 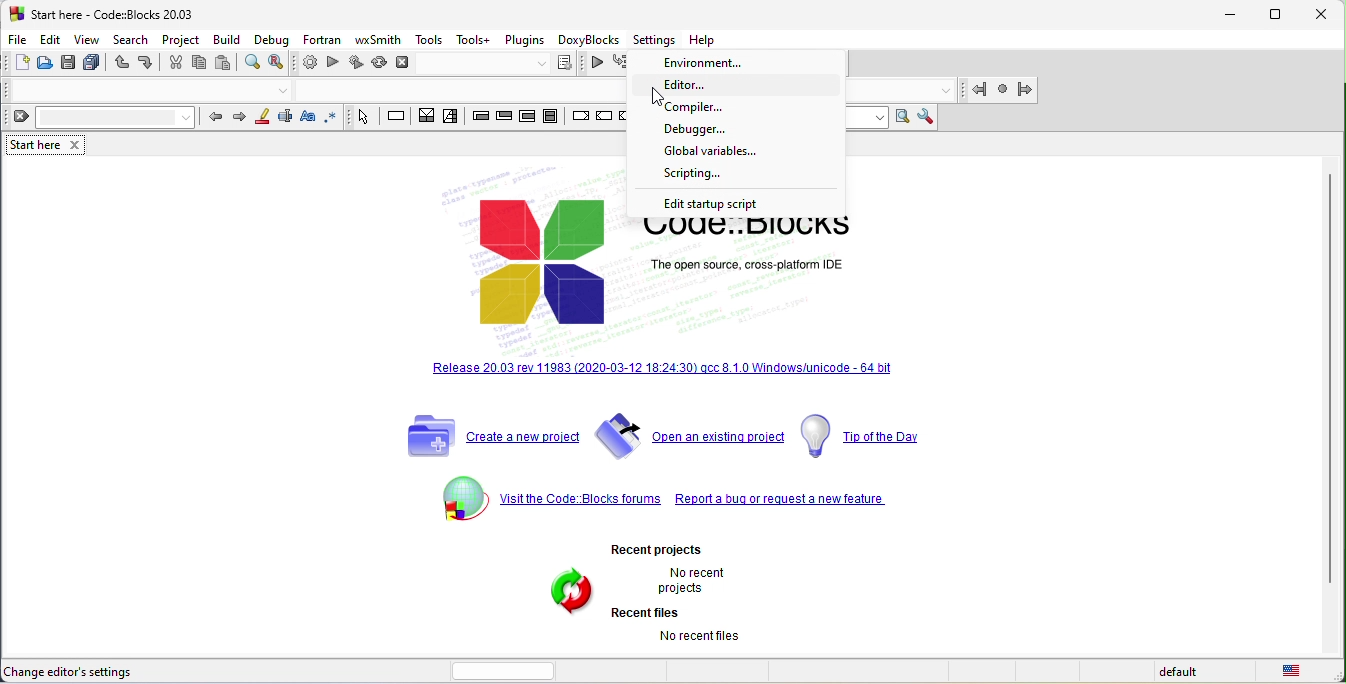 I want to click on editor, so click(x=728, y=85).